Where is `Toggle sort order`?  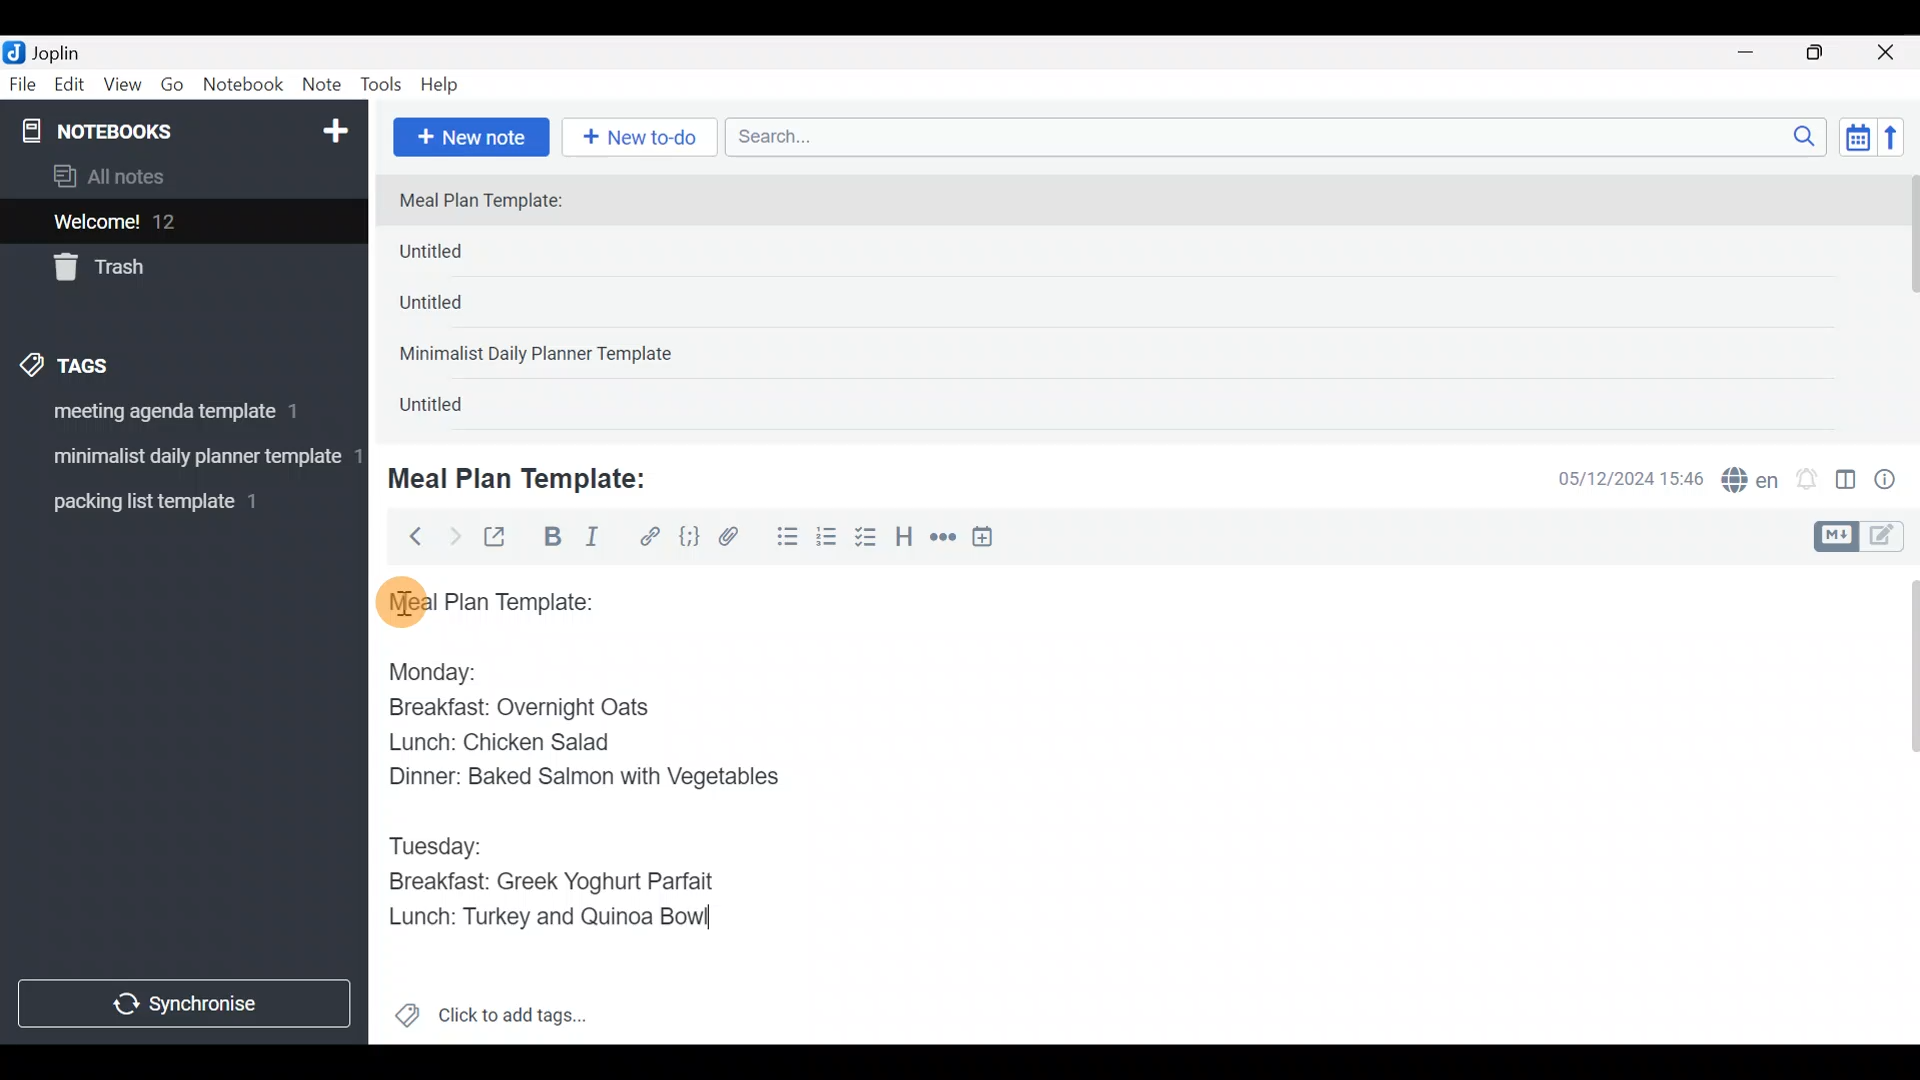
Toggle sort order is located at coordinates (1857, 138).